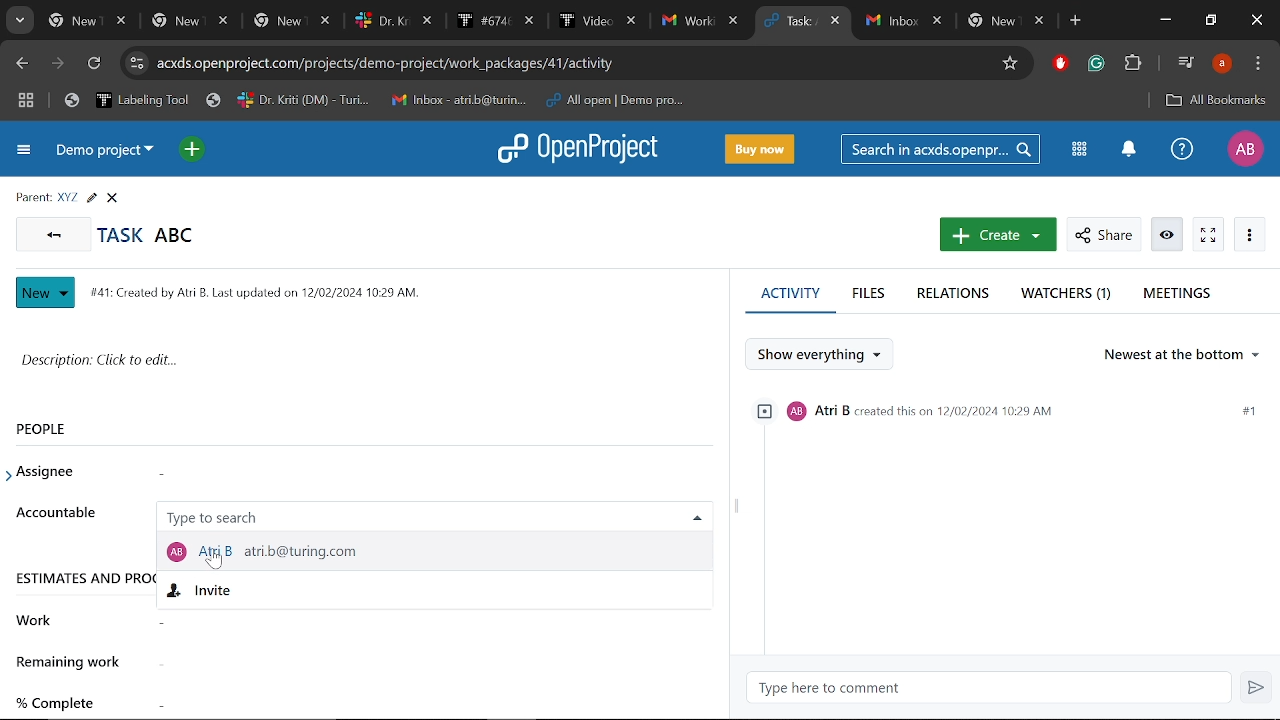 The image size is (1280, 720). What do you see at coordinates (1167, 234) in the screenshot?
I see `Watch/unwatch` at bounding box center [1167, 234].